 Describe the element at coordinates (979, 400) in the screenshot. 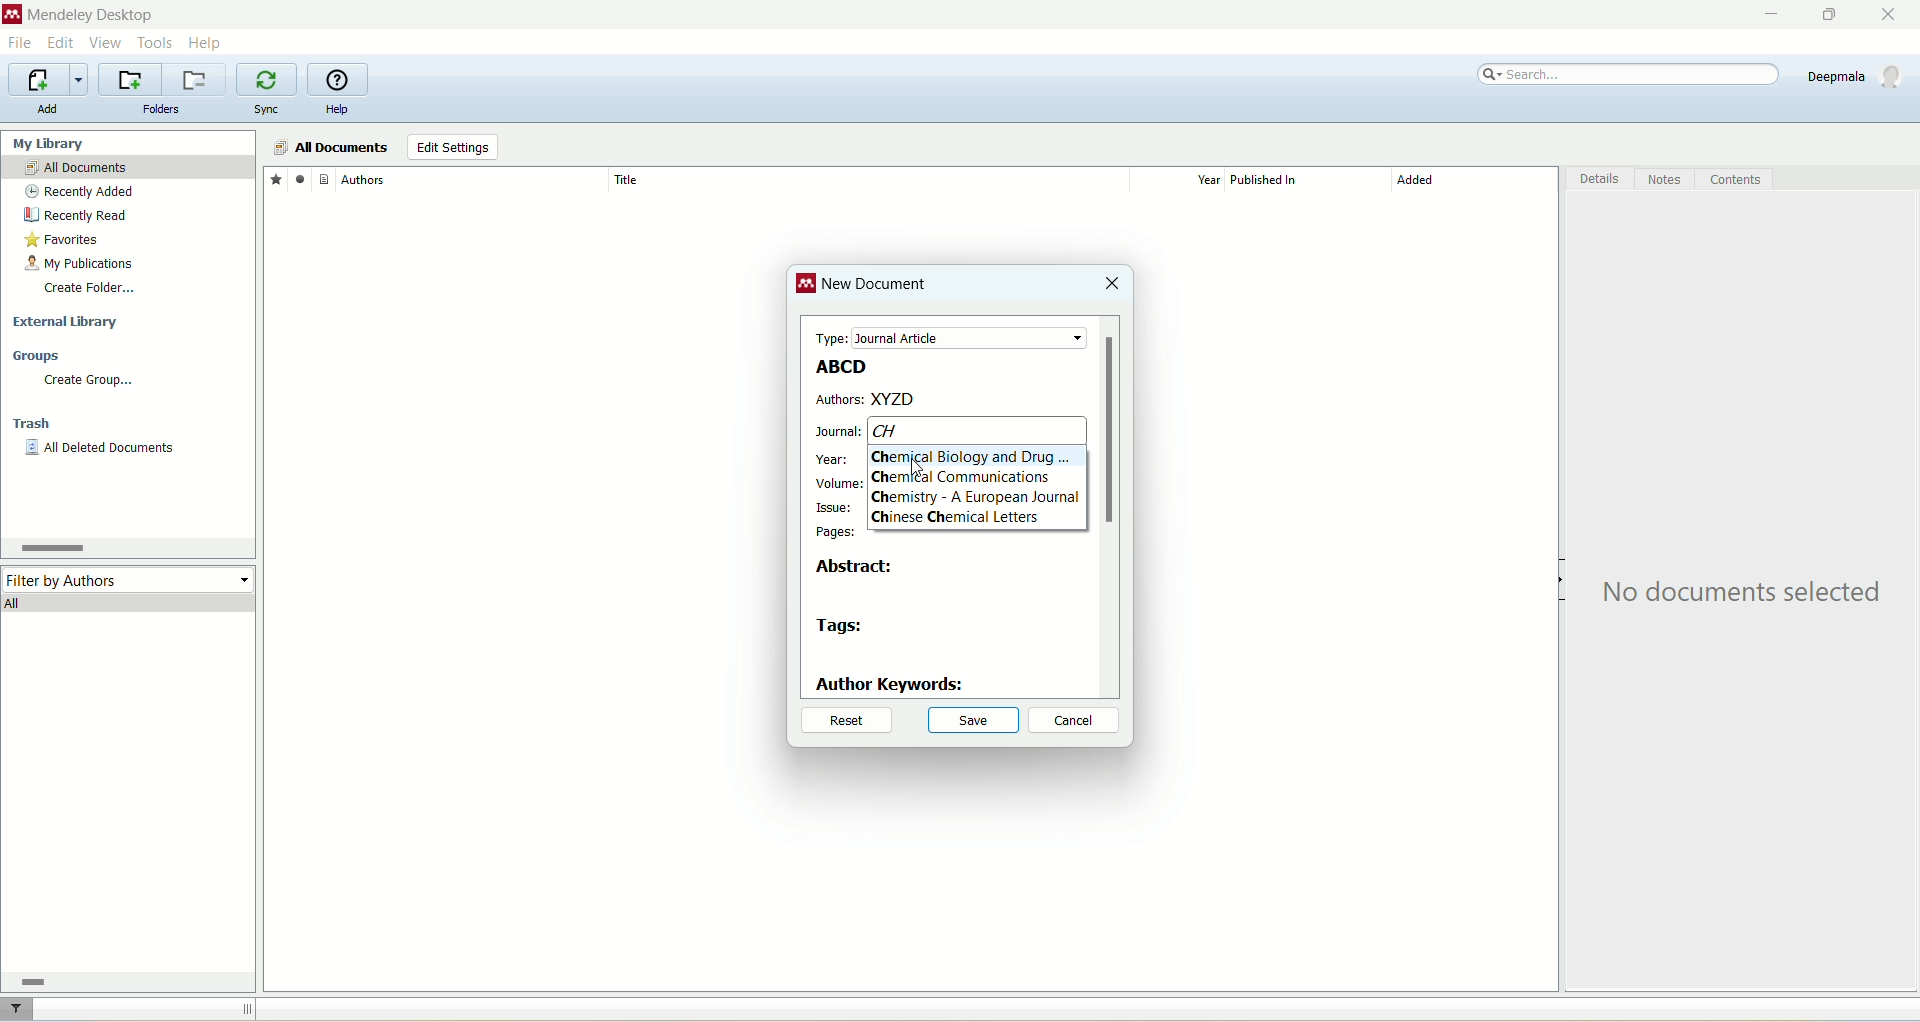

I see `XYZD` at that location.